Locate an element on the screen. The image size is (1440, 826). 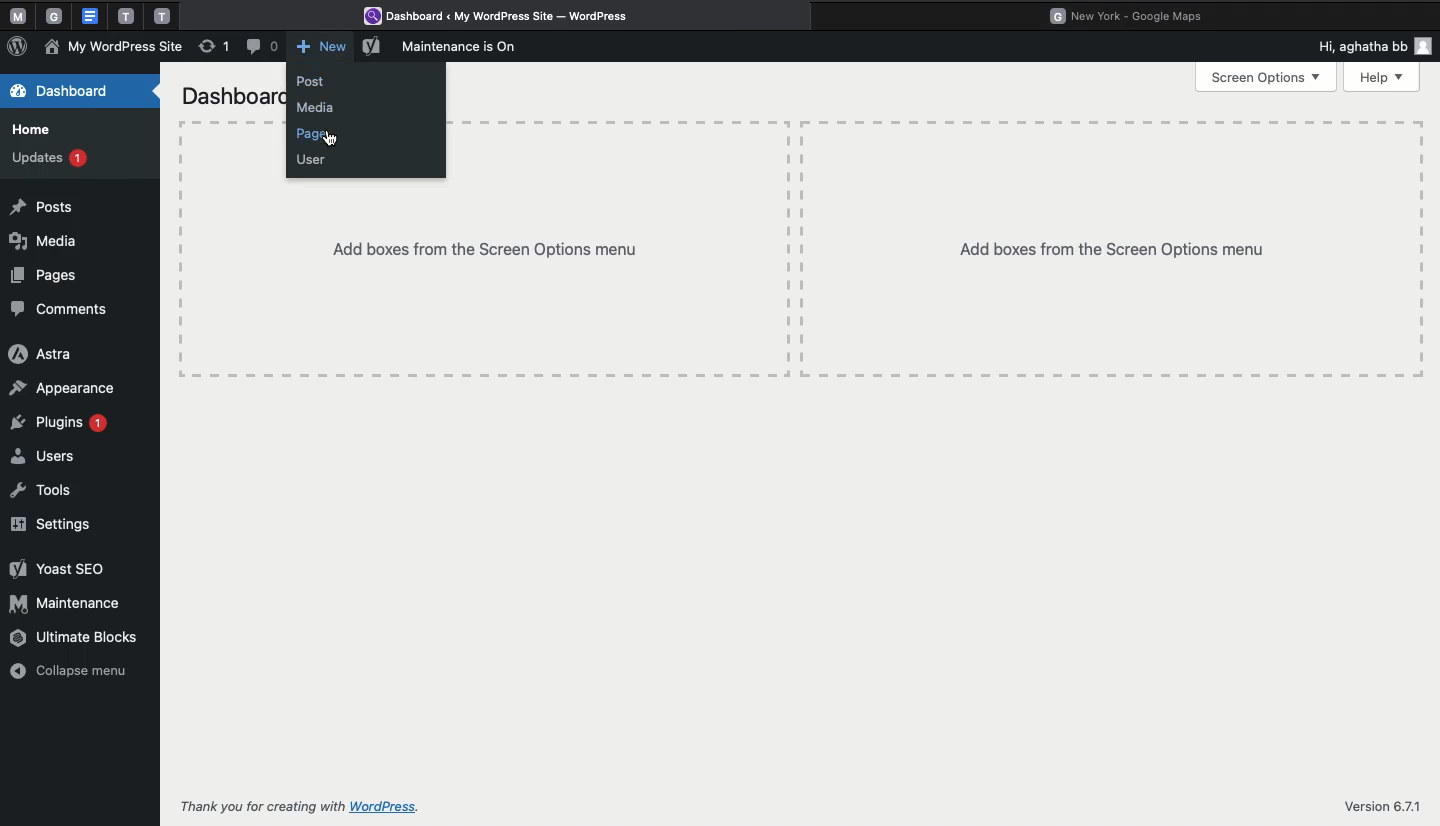
Thank you for creating with WordPress is located at coordinates (299, 806).